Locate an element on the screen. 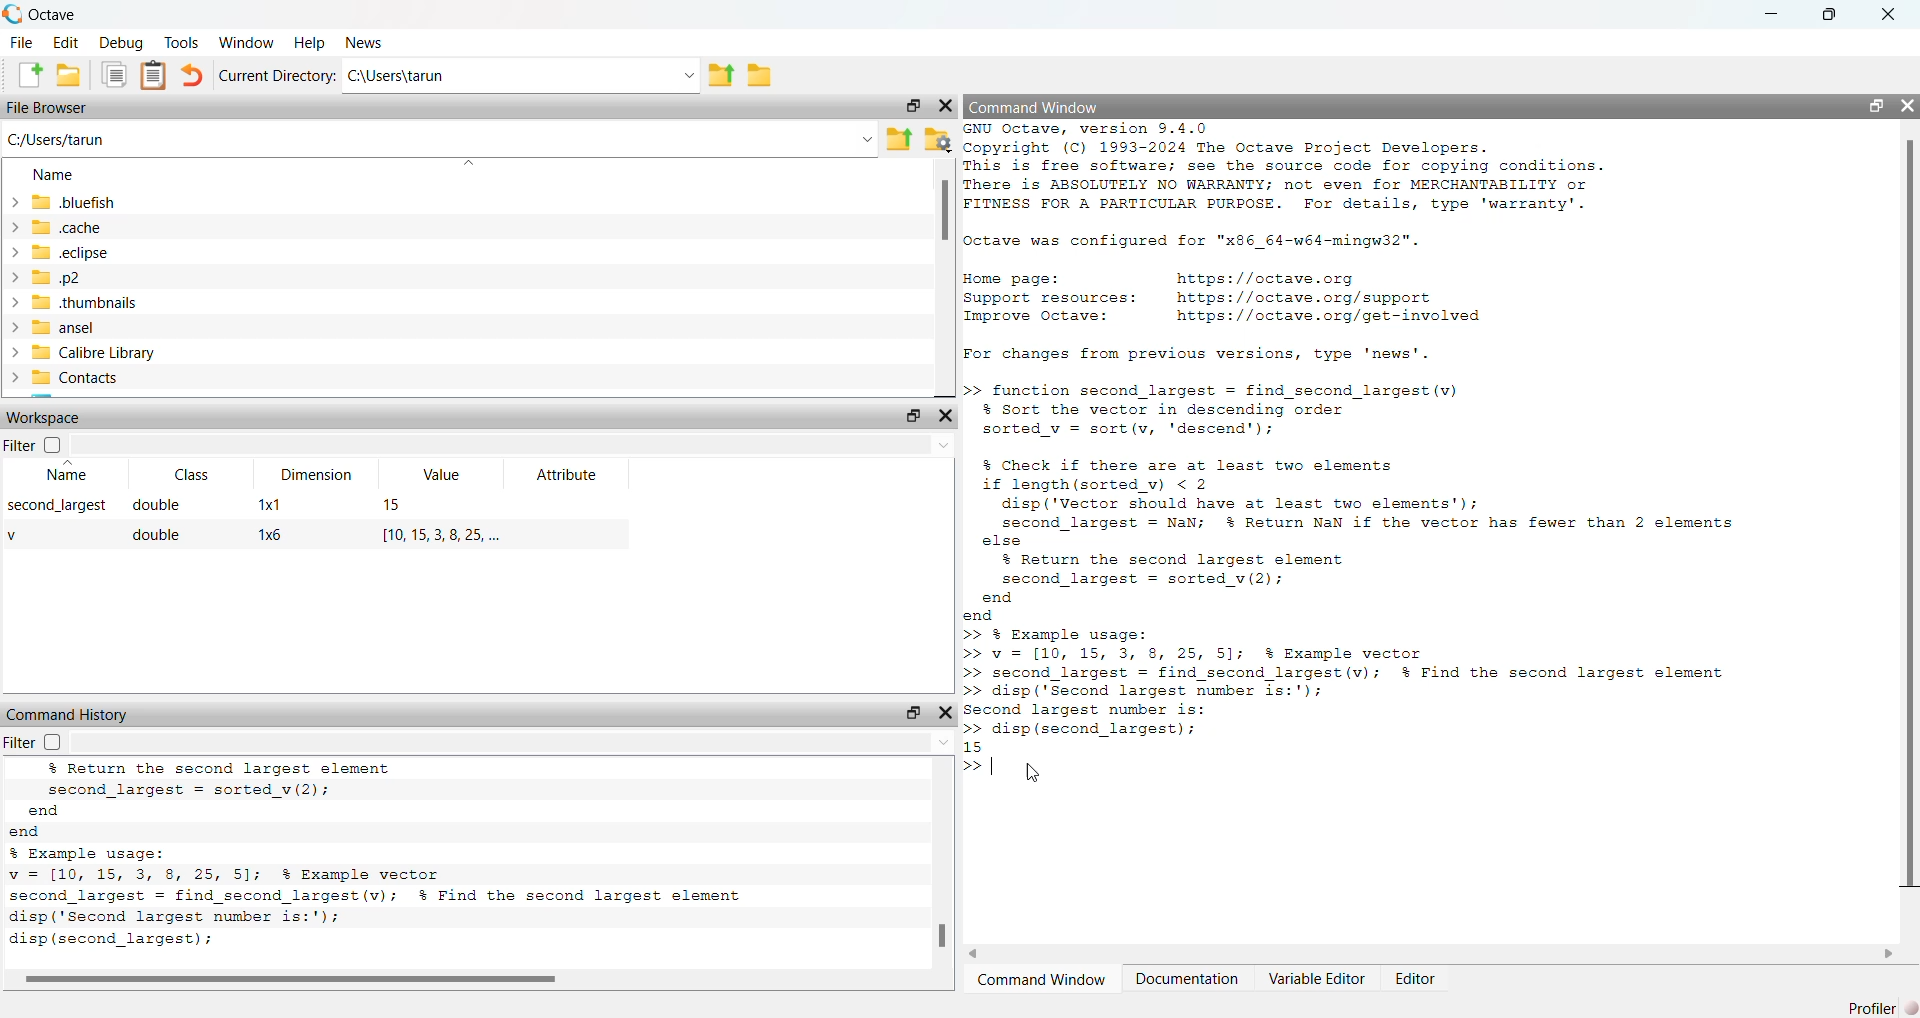  enter directory name is located at coordinates (524, 76).